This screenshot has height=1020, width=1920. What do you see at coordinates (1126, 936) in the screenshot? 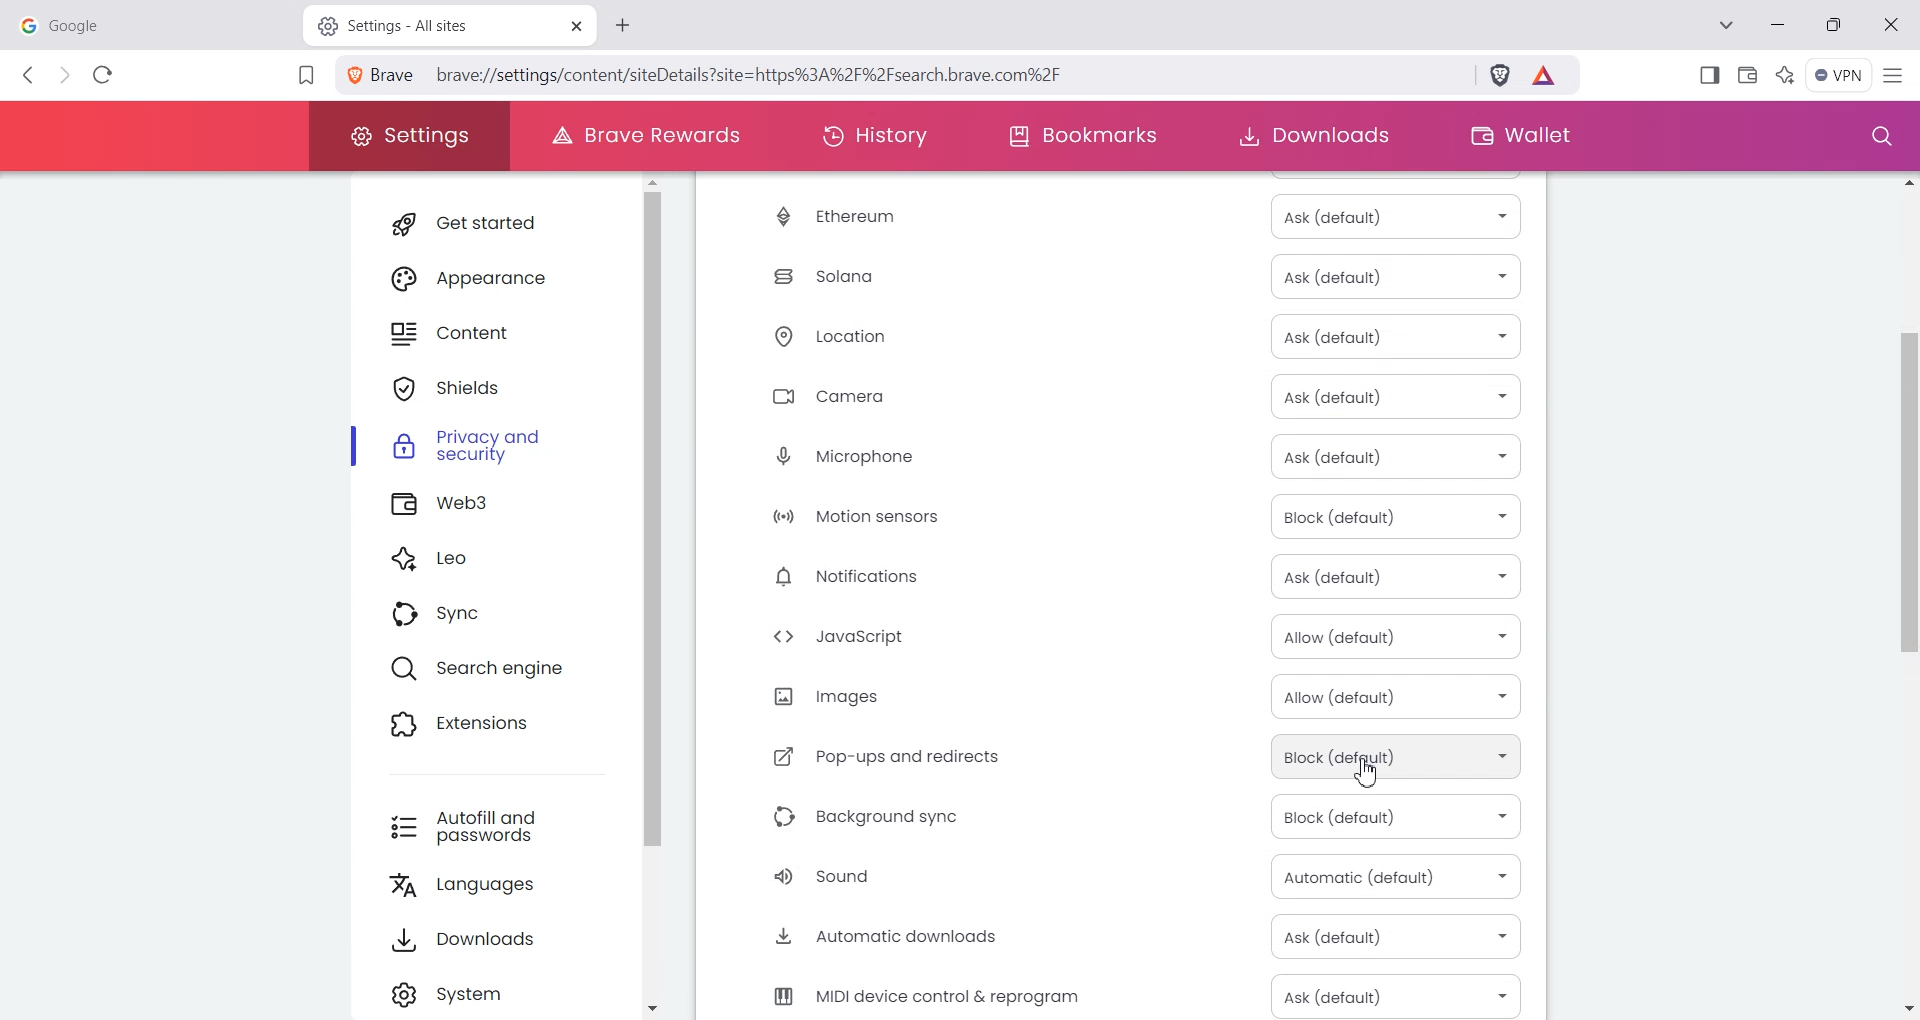
I see `Automatic downloads Ask (Default)` at bounding box center [1126, 936].